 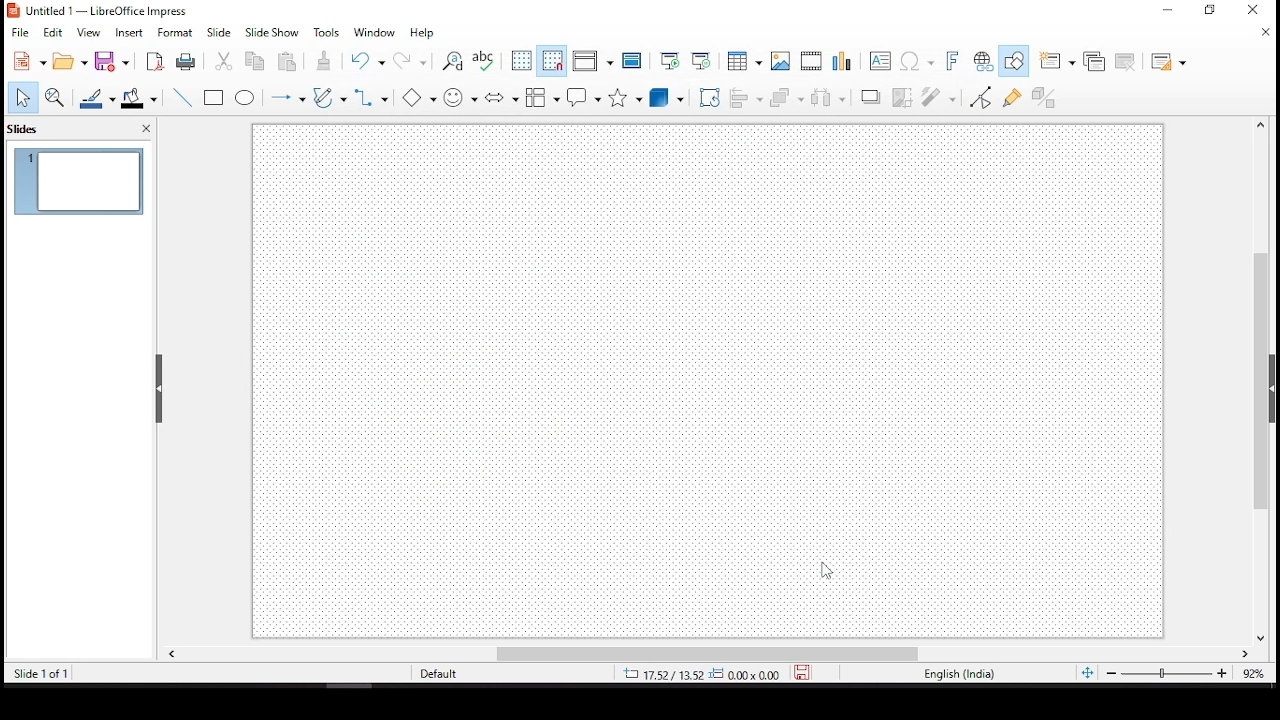 What do you see at coordinates (1014, 97) in the screenshot?
I see `show gluepoint functions` at bounding box center [1014, 97].